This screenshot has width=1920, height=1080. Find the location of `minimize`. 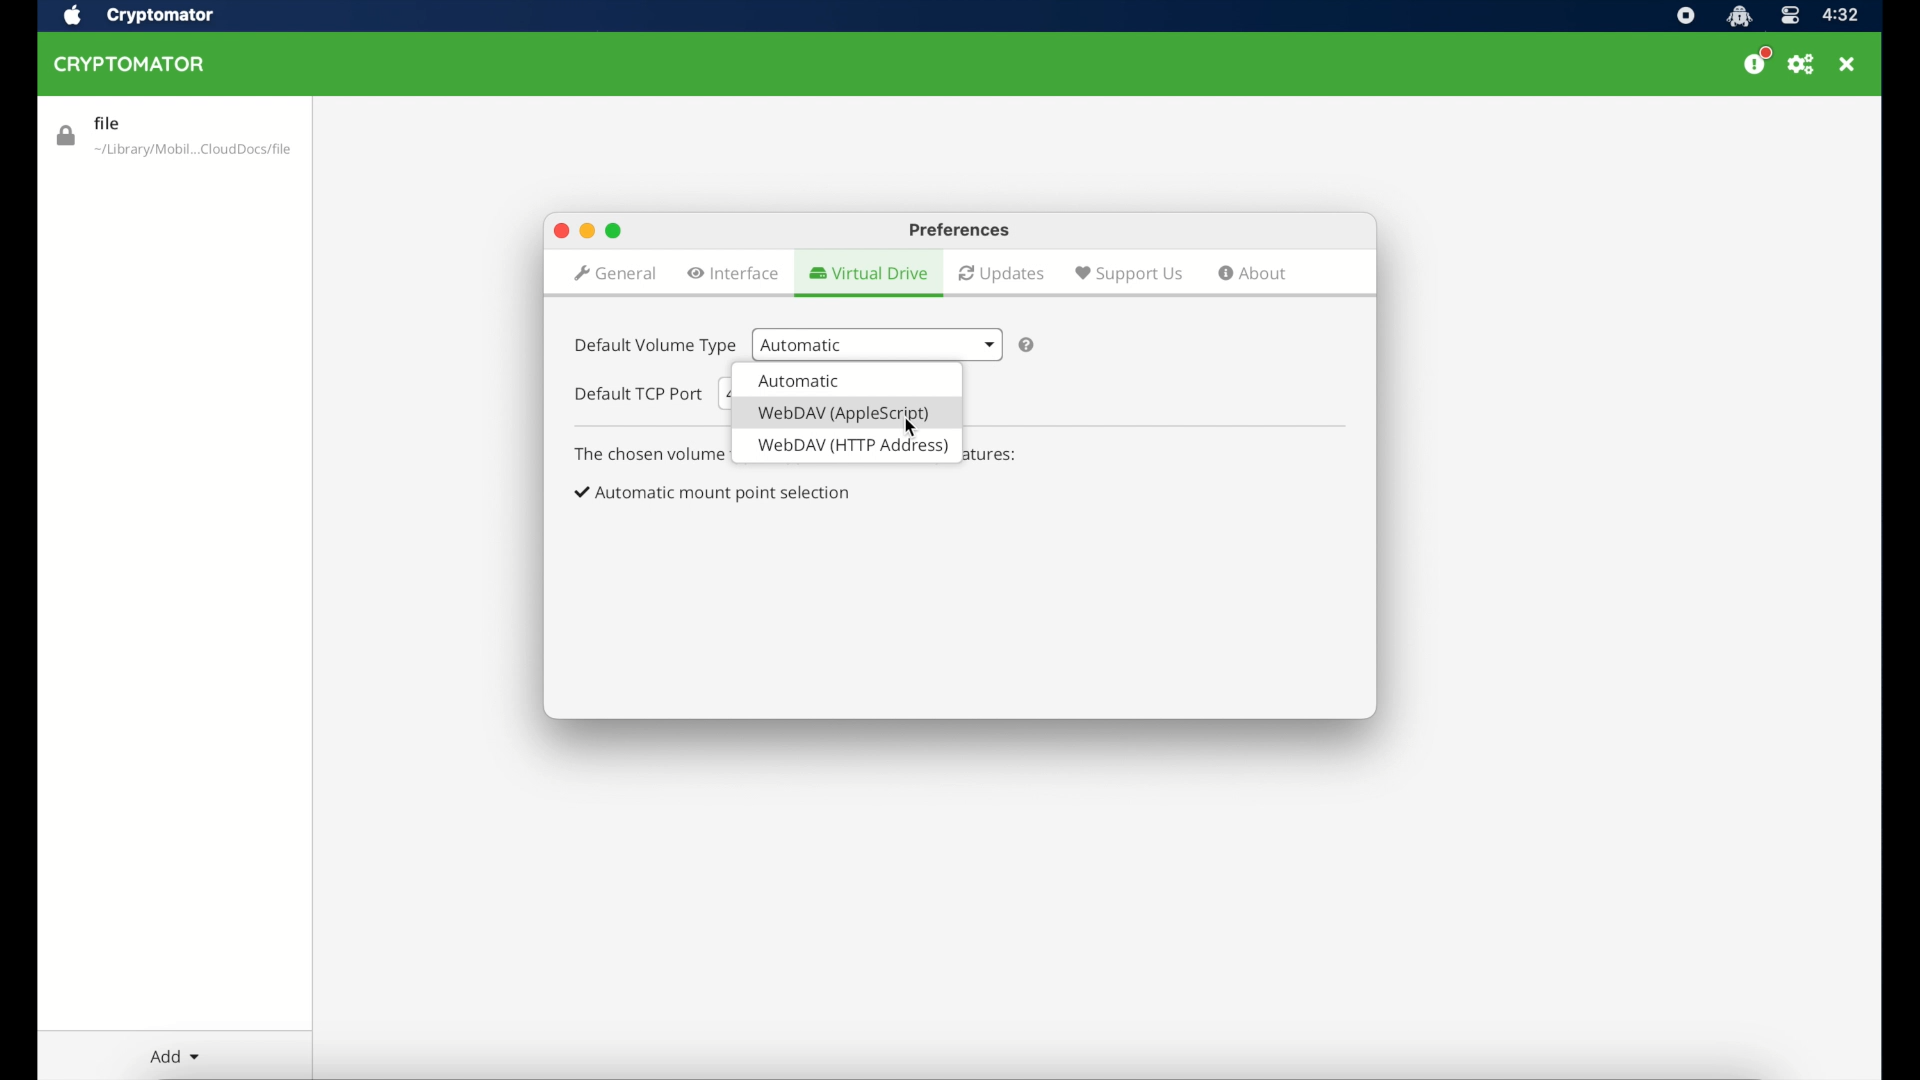

minimize is located at coordinates (585, 231).